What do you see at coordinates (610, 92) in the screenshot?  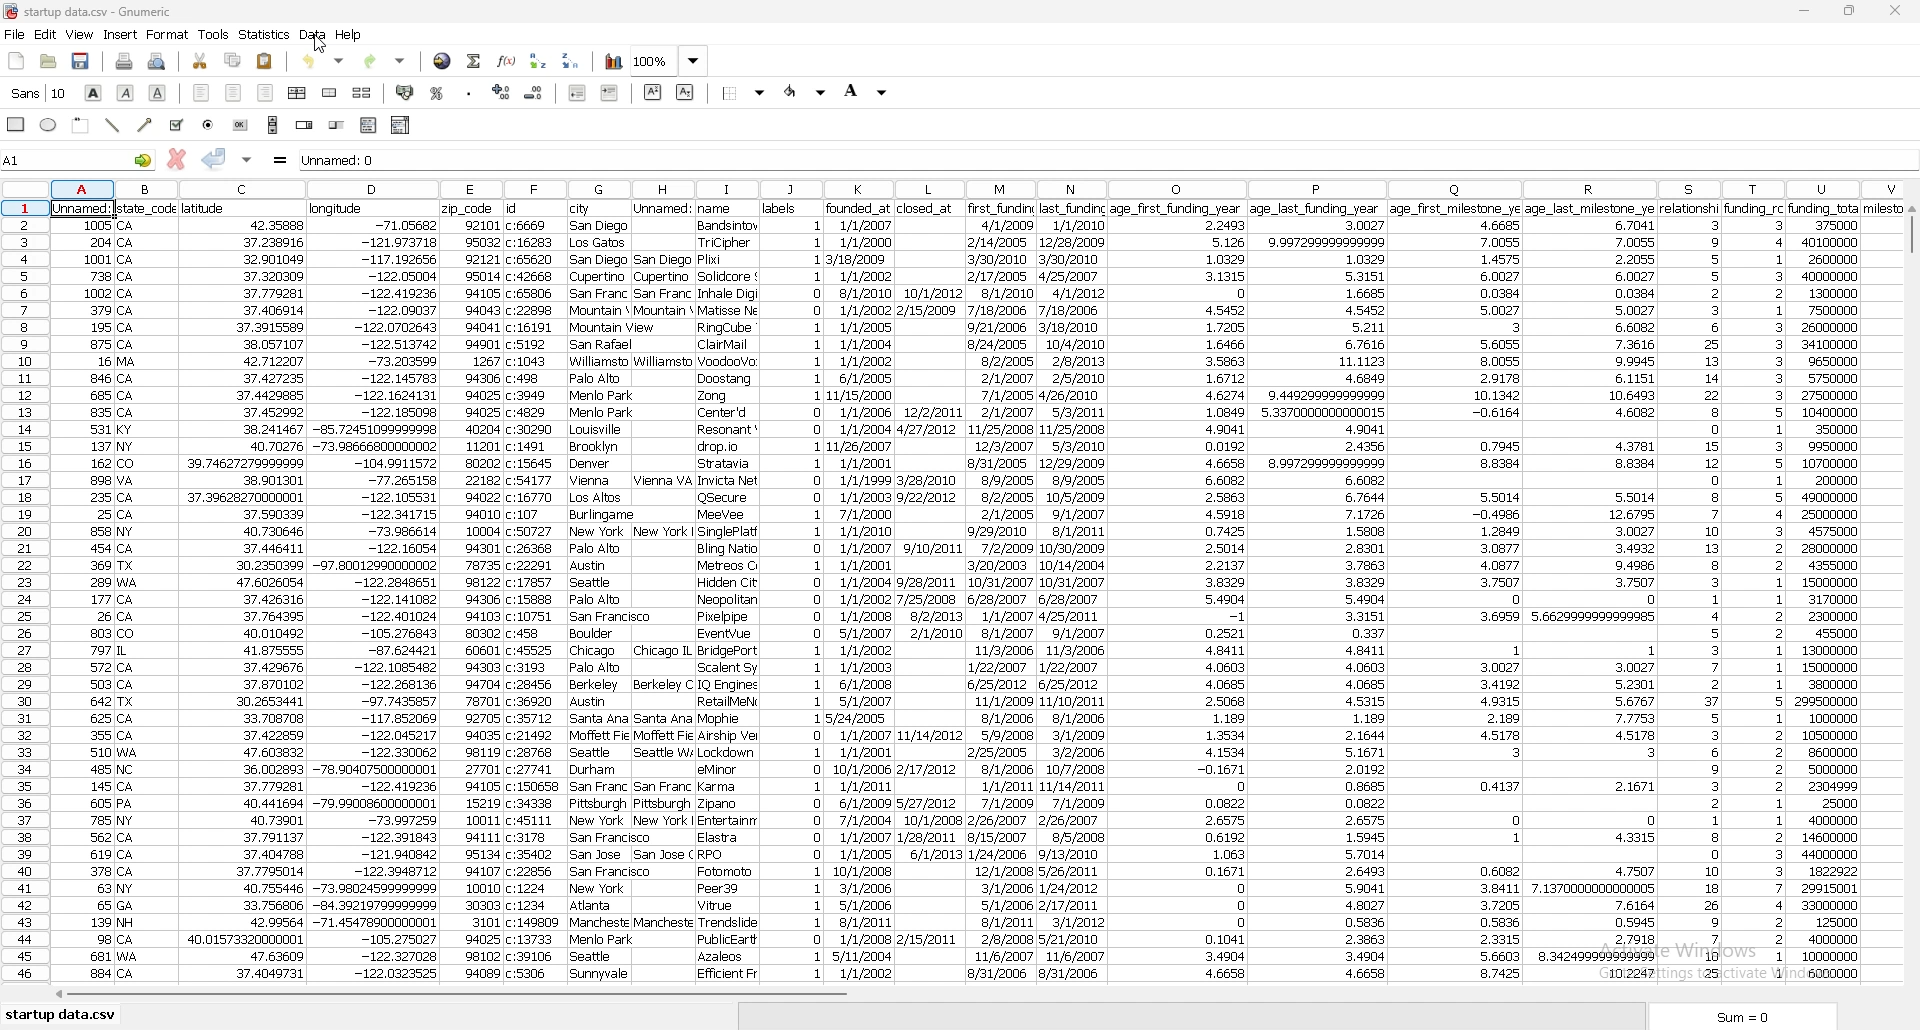 I see `increase indent` at bounding box center [610, 92].